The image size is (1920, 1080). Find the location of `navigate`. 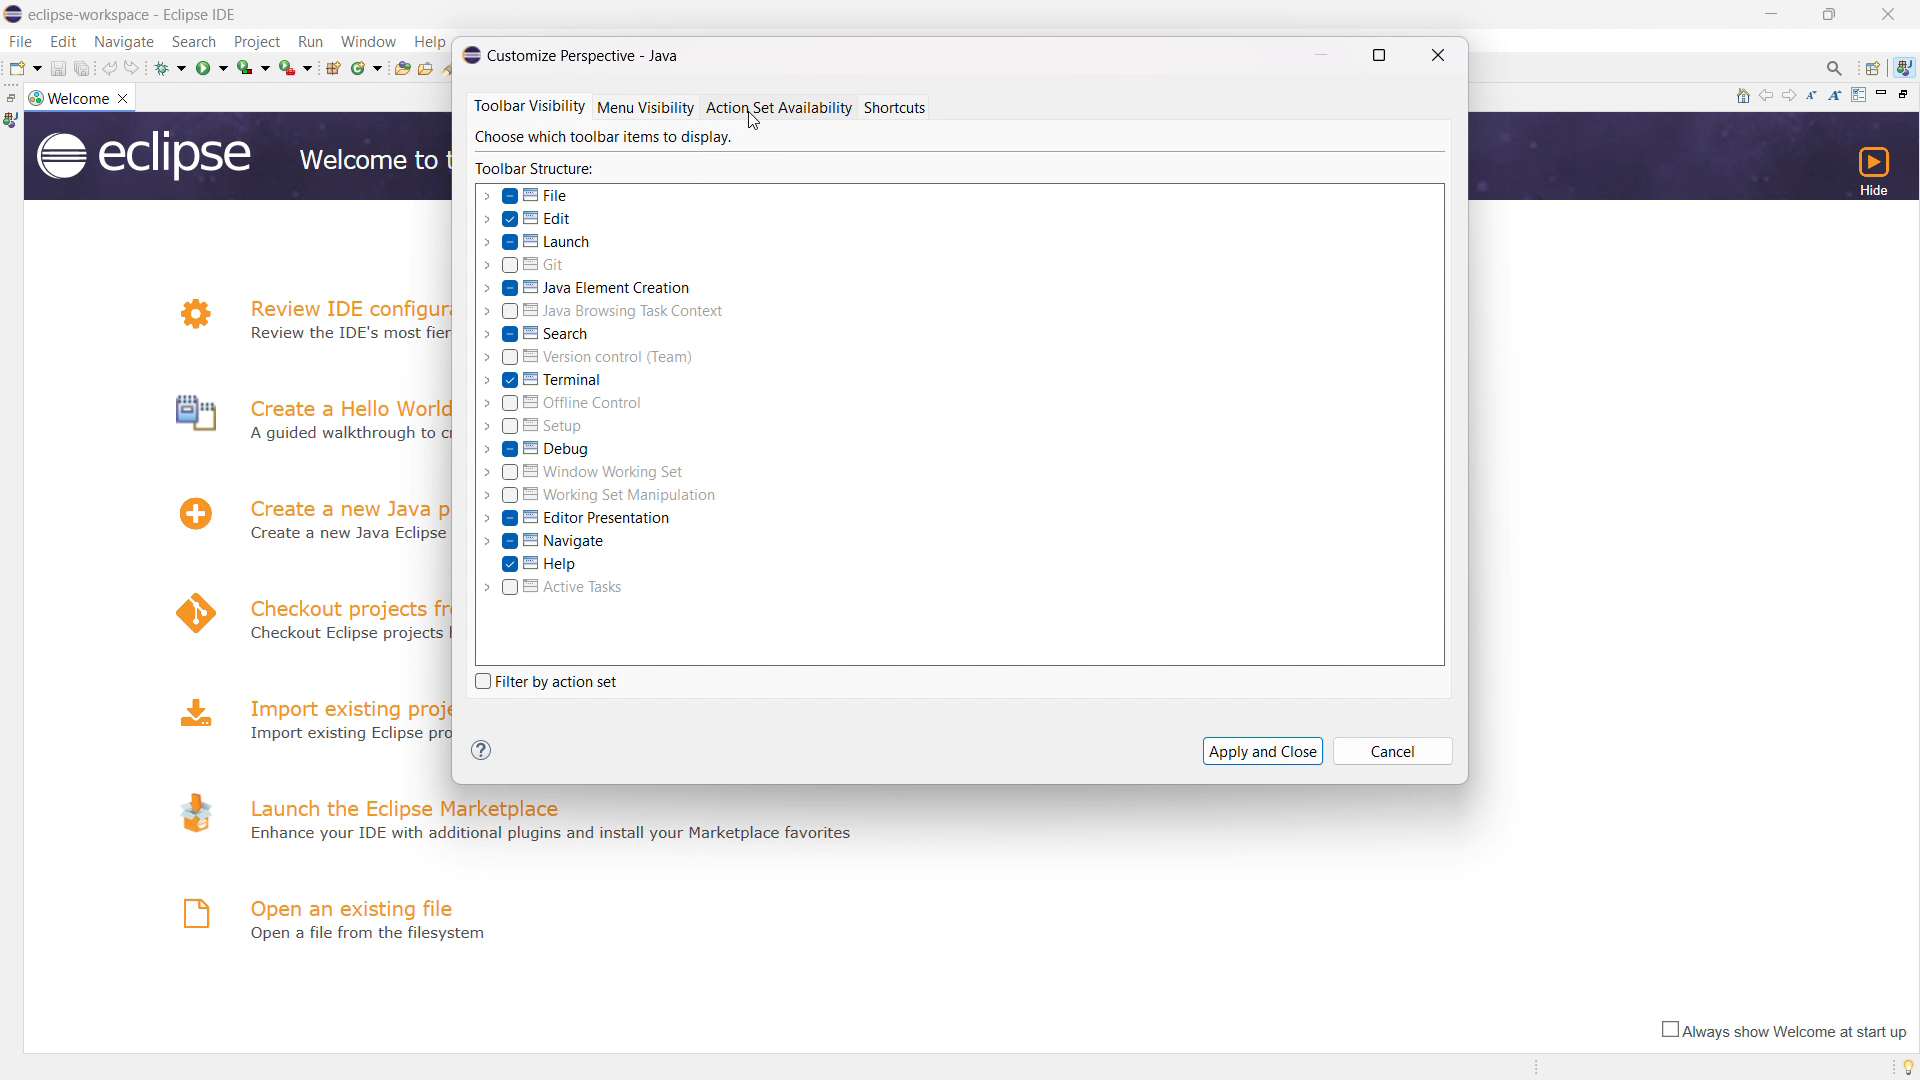

navigate is located at coordinates (542, 540).